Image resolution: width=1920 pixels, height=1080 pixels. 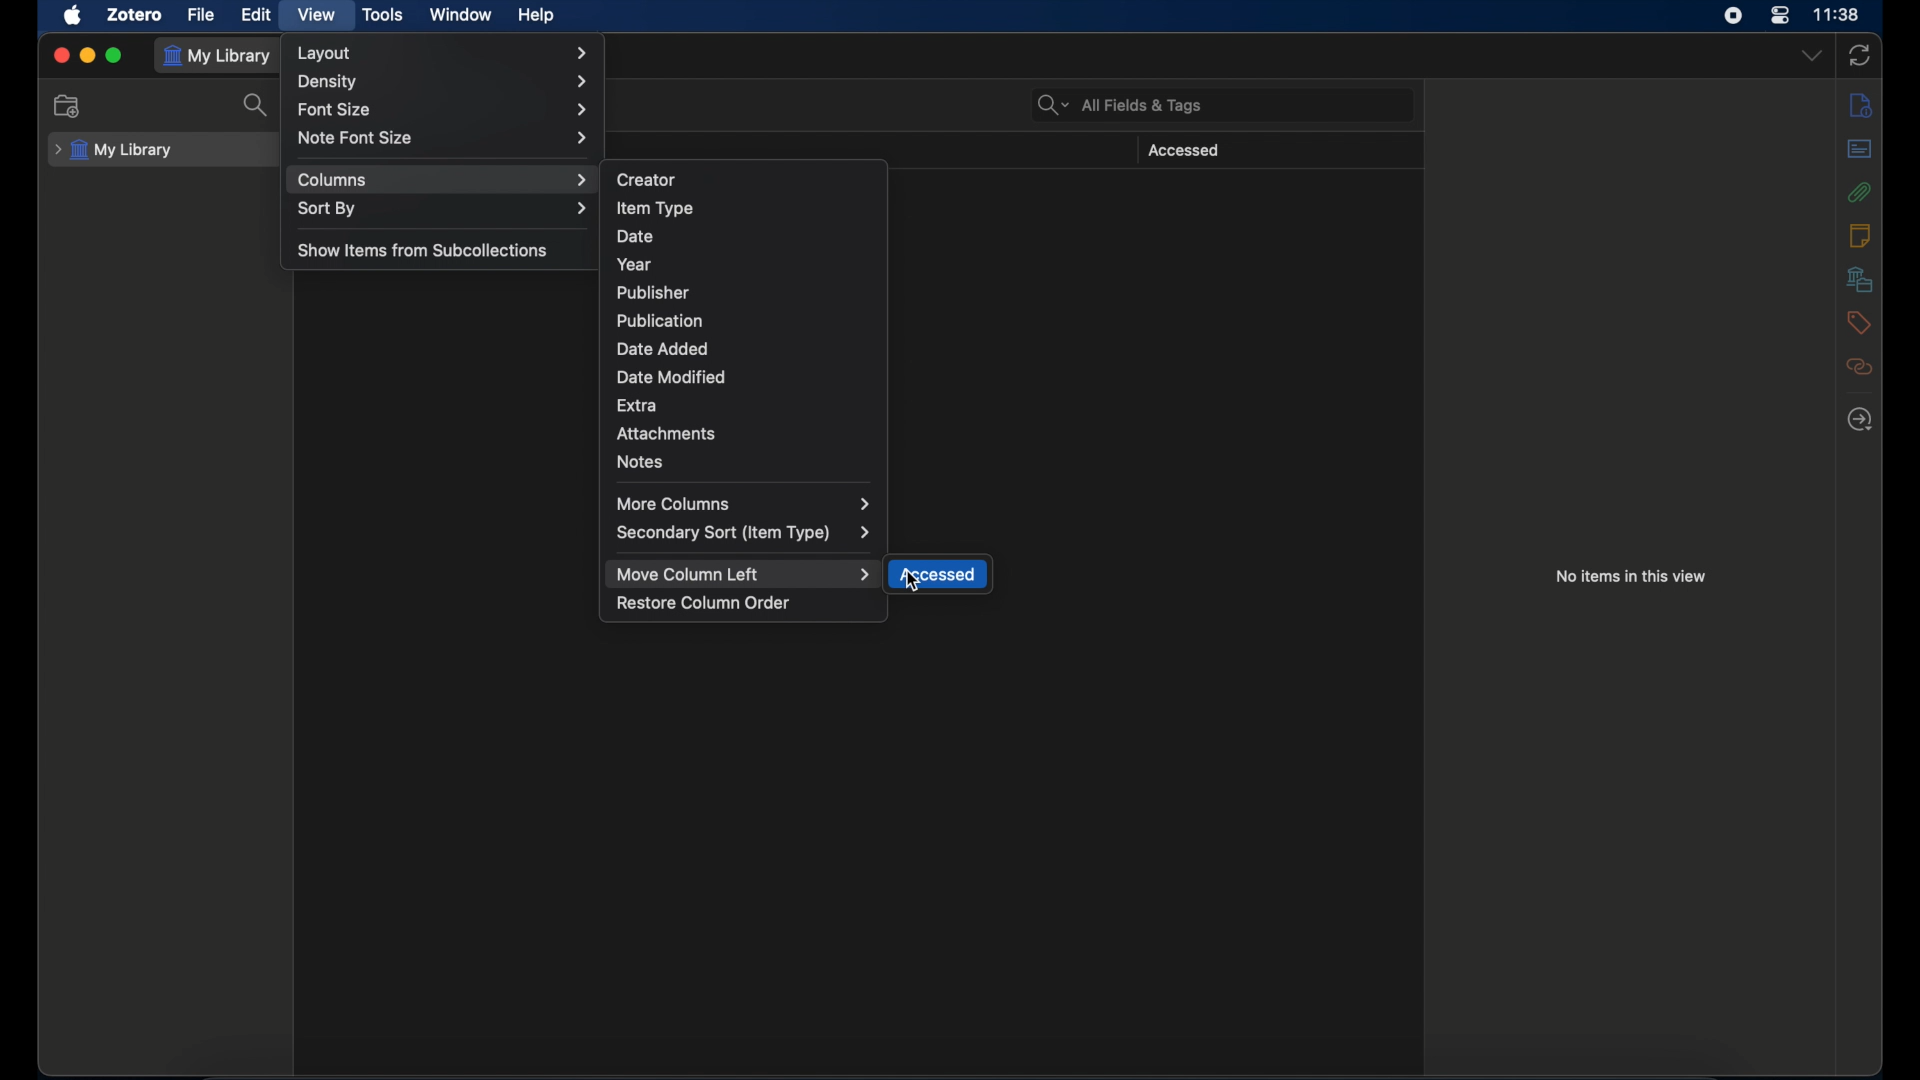 What do you see at coordinates (1183, 151) in the screenshot?
I see `accessed` at bounding box center [1183, 151].